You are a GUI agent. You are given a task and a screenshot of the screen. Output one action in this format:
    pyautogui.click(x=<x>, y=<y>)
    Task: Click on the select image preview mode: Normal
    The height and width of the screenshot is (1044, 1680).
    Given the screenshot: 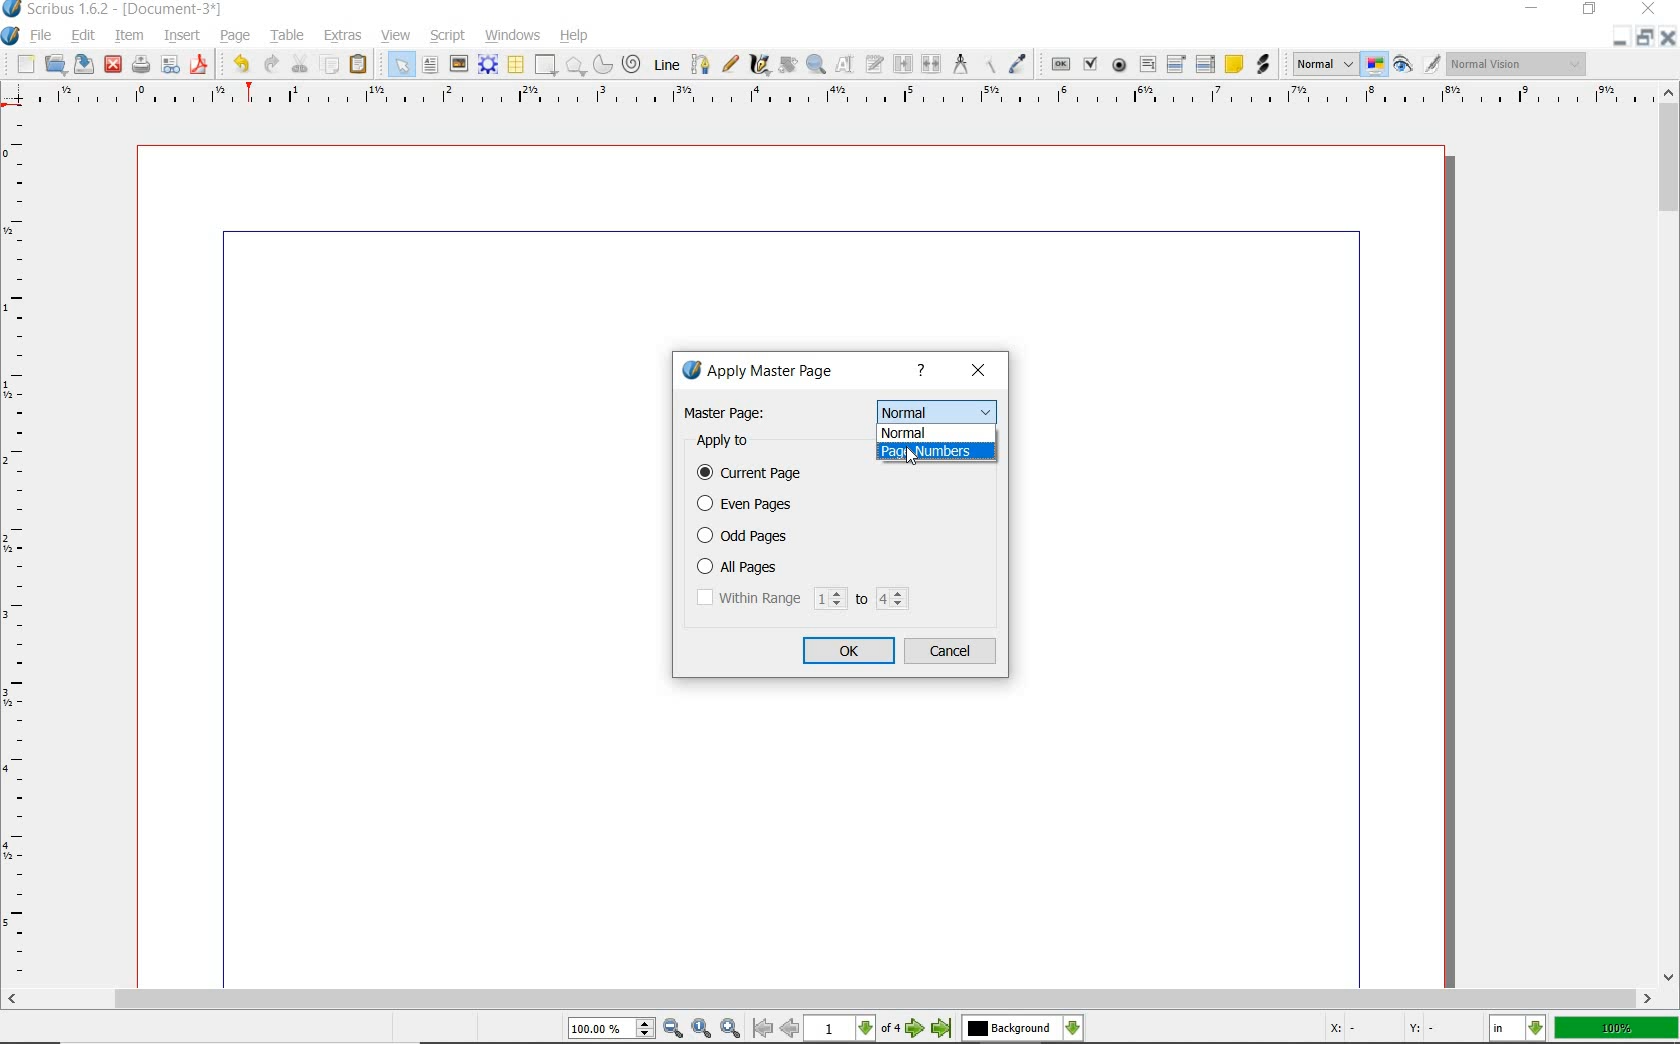 What is the action you would take?
    pyautogui.click(x=1323, y=63)
    